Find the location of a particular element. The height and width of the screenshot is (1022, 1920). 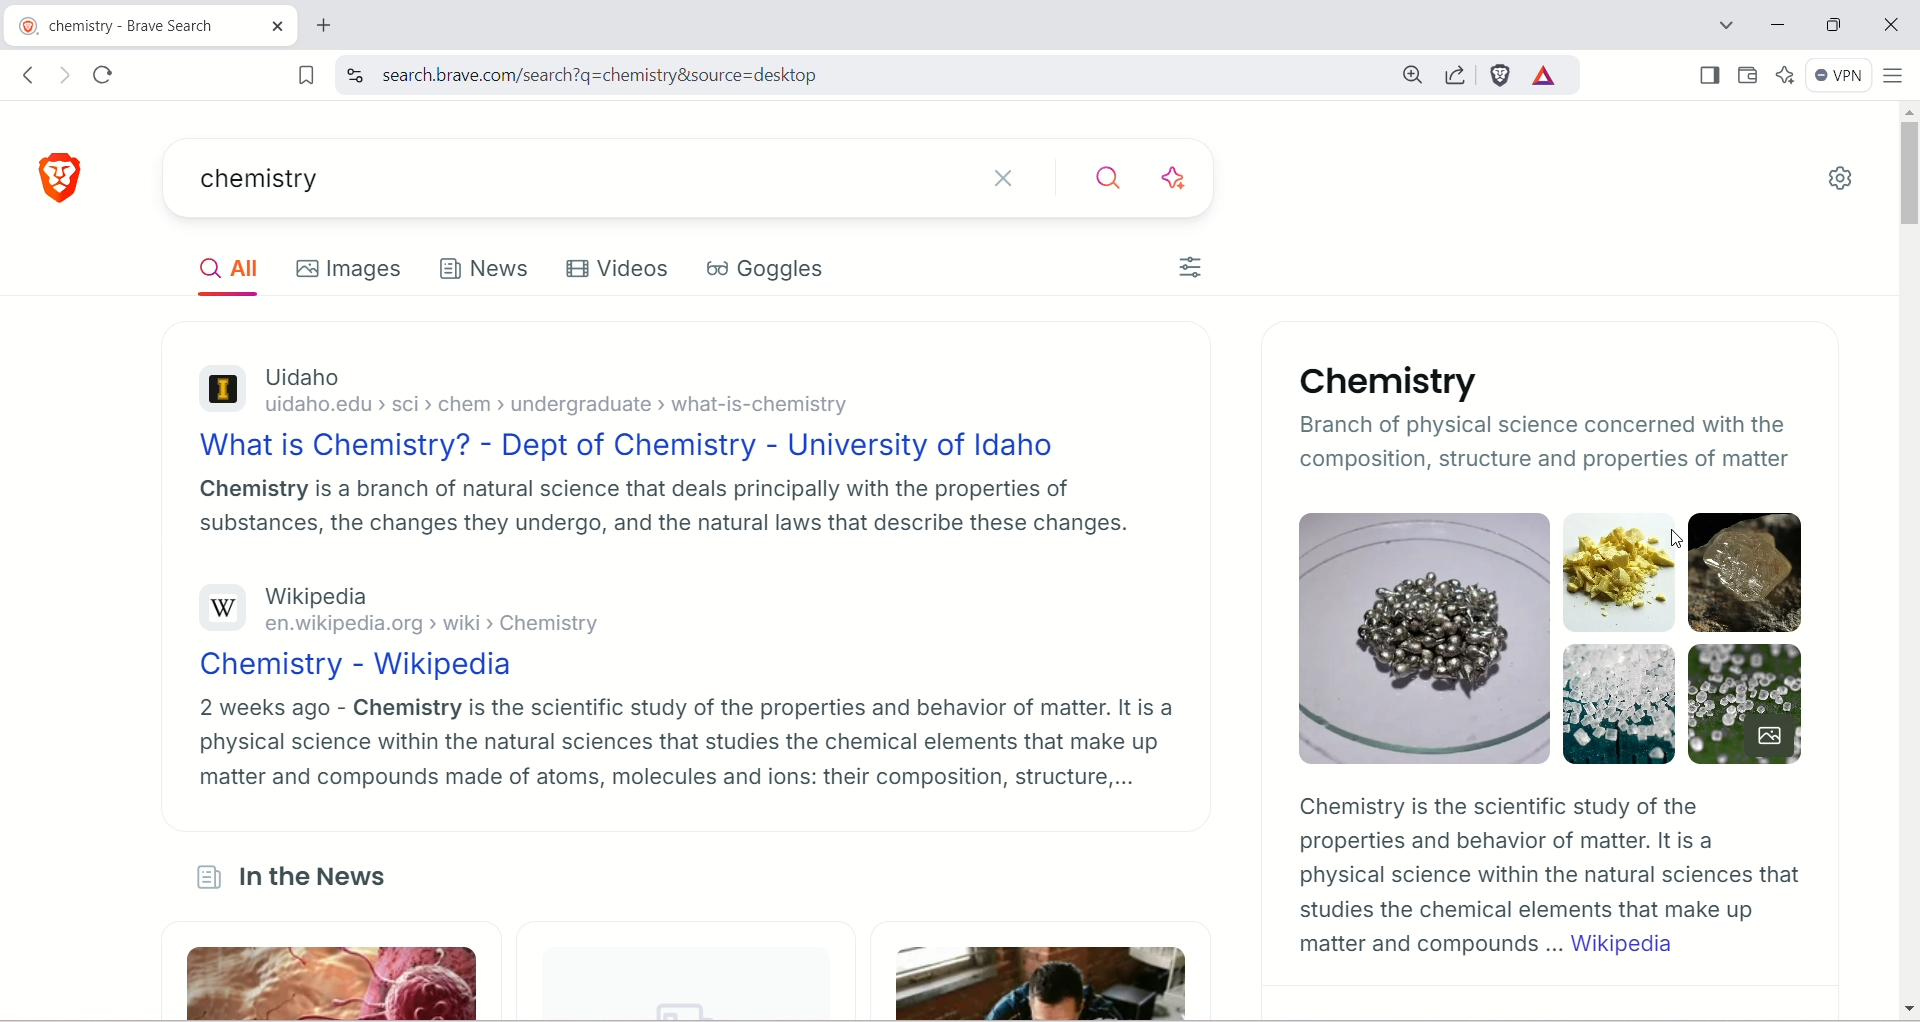

vertical scroll bar is located at coordinates (1908, 563).